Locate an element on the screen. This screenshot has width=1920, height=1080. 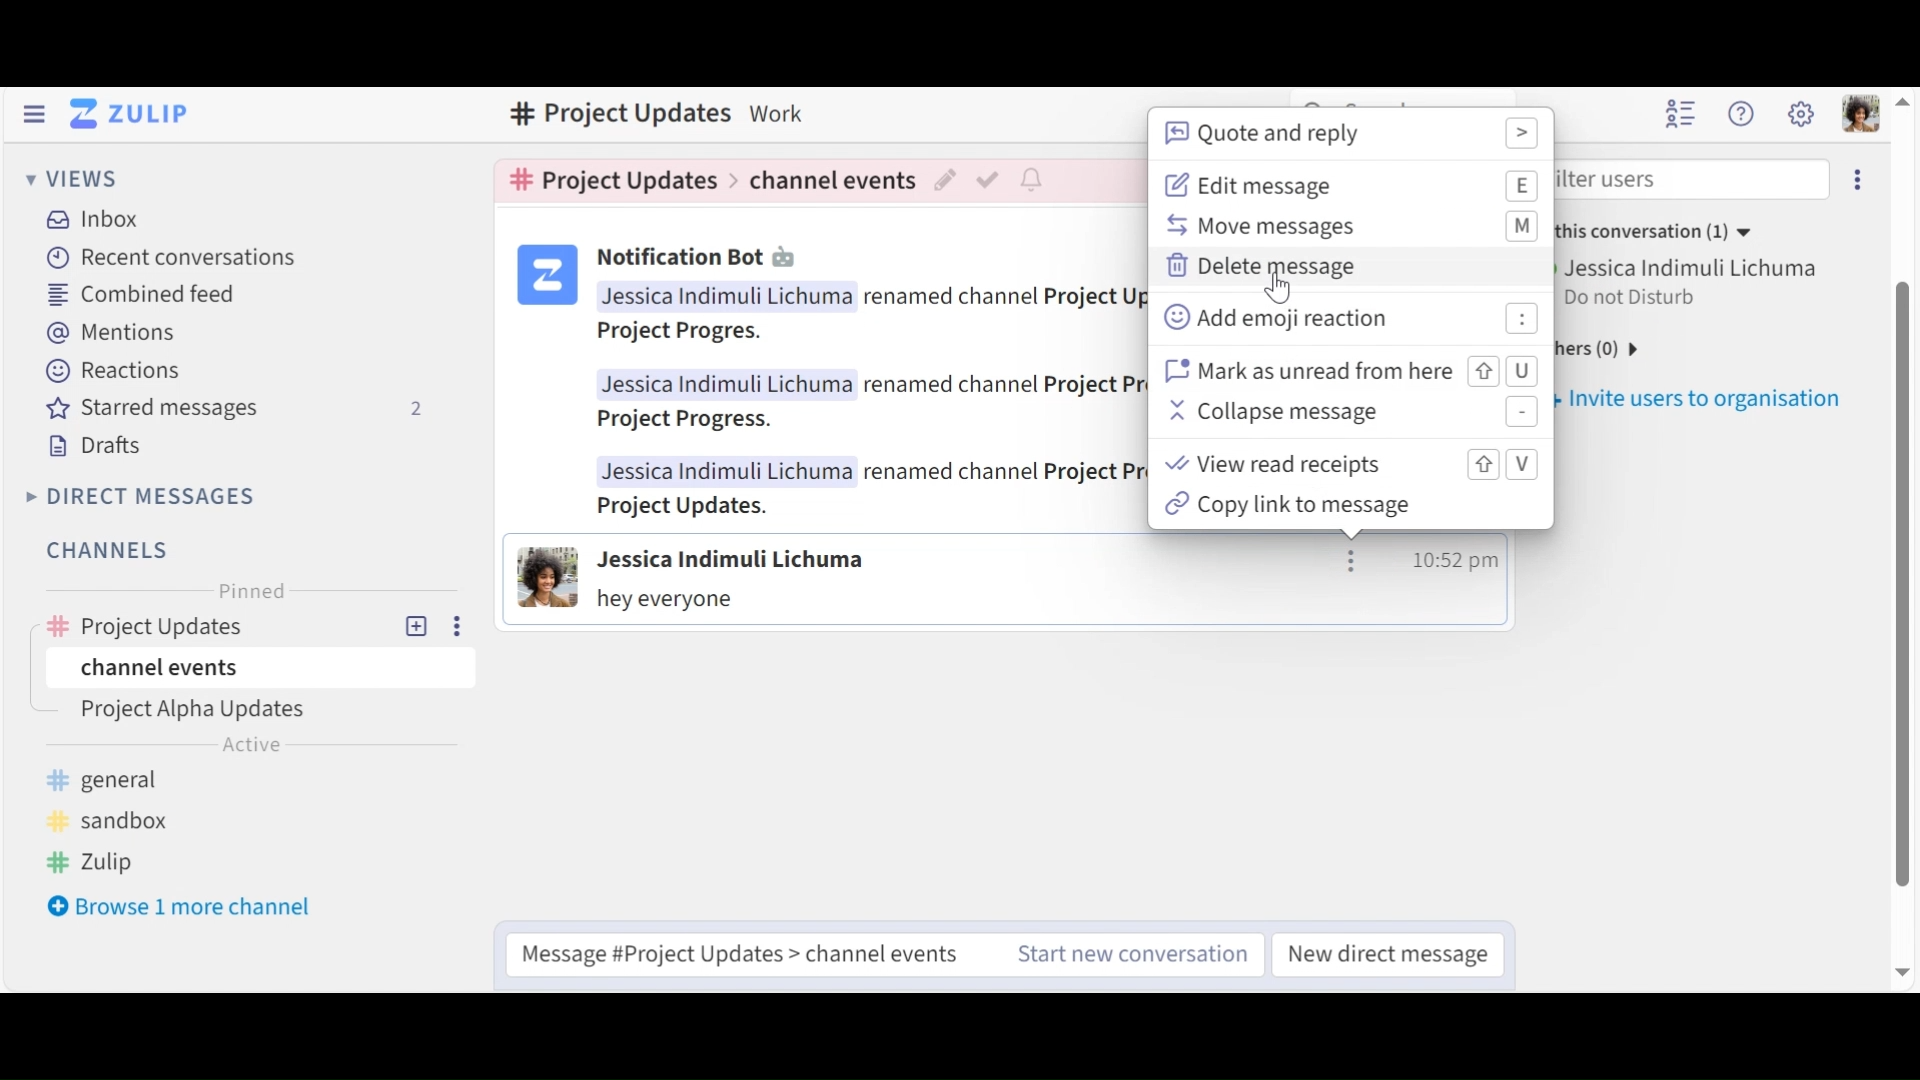
Message is located at coordinates (664, 602).